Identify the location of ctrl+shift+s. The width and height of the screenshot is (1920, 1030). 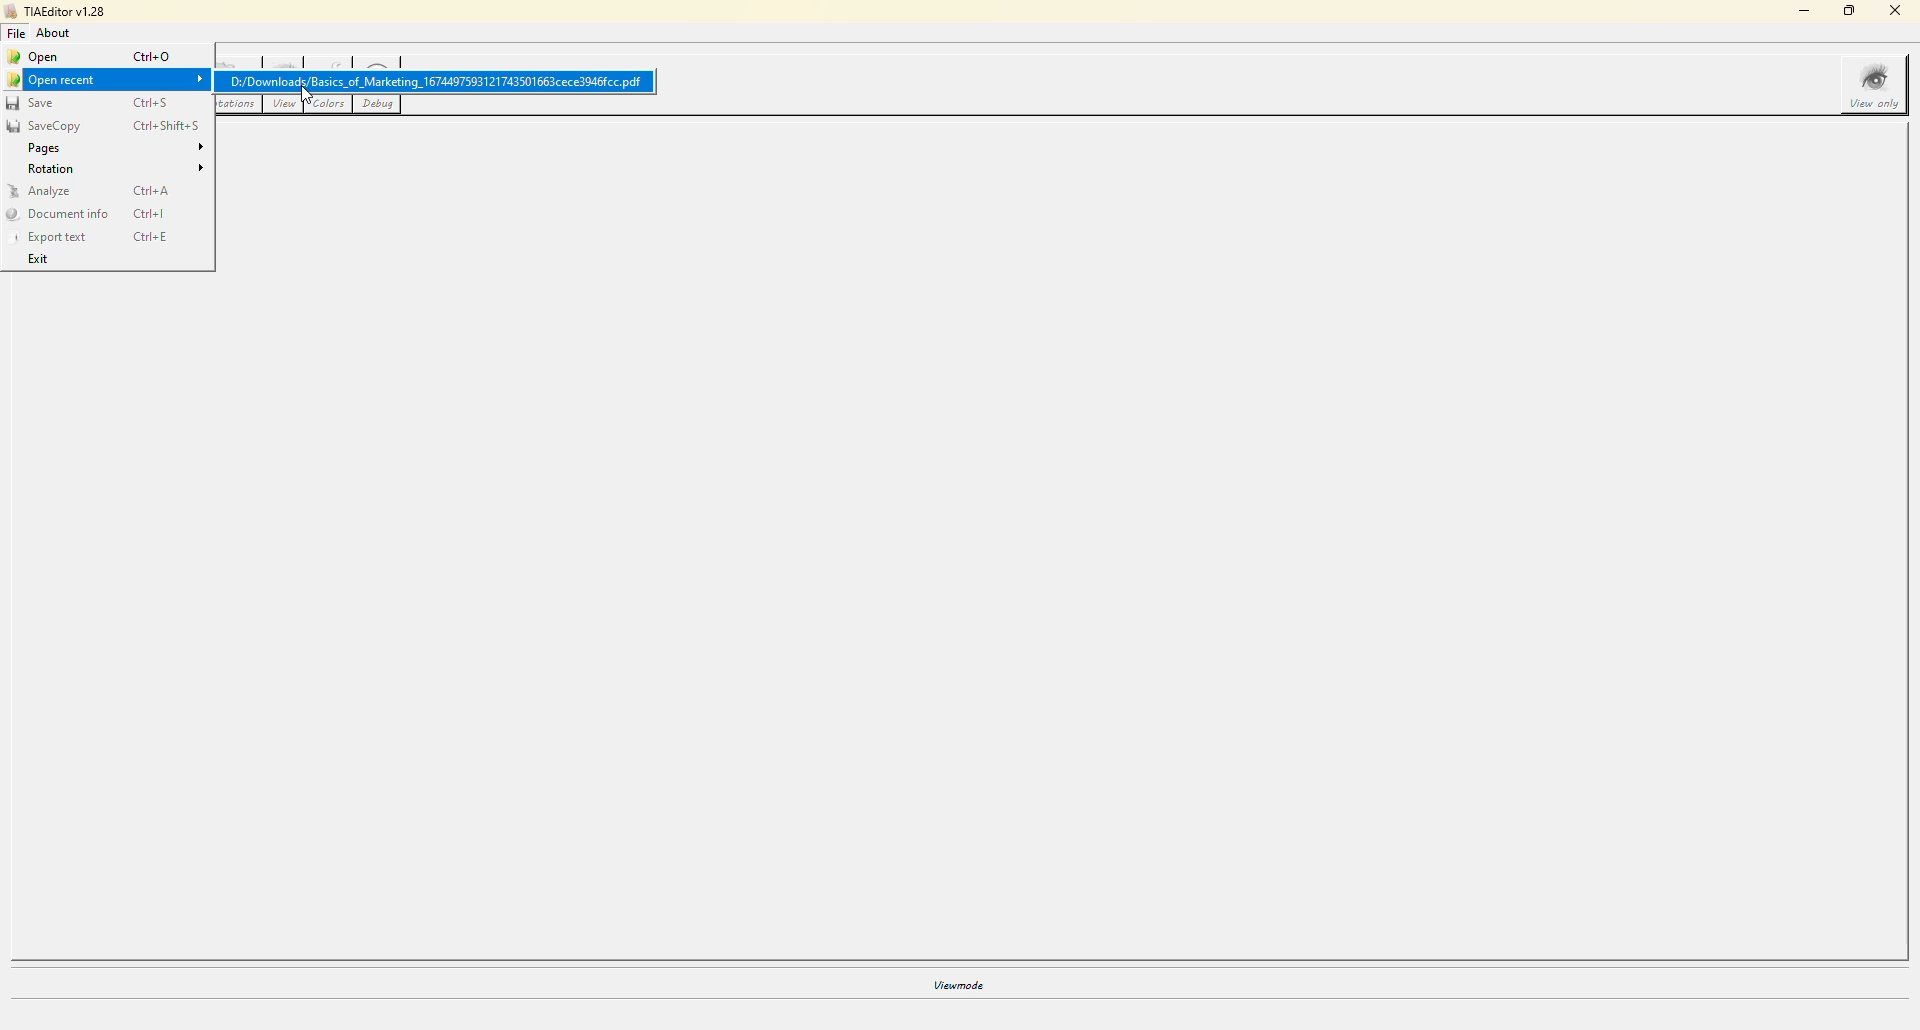
(169, 126).